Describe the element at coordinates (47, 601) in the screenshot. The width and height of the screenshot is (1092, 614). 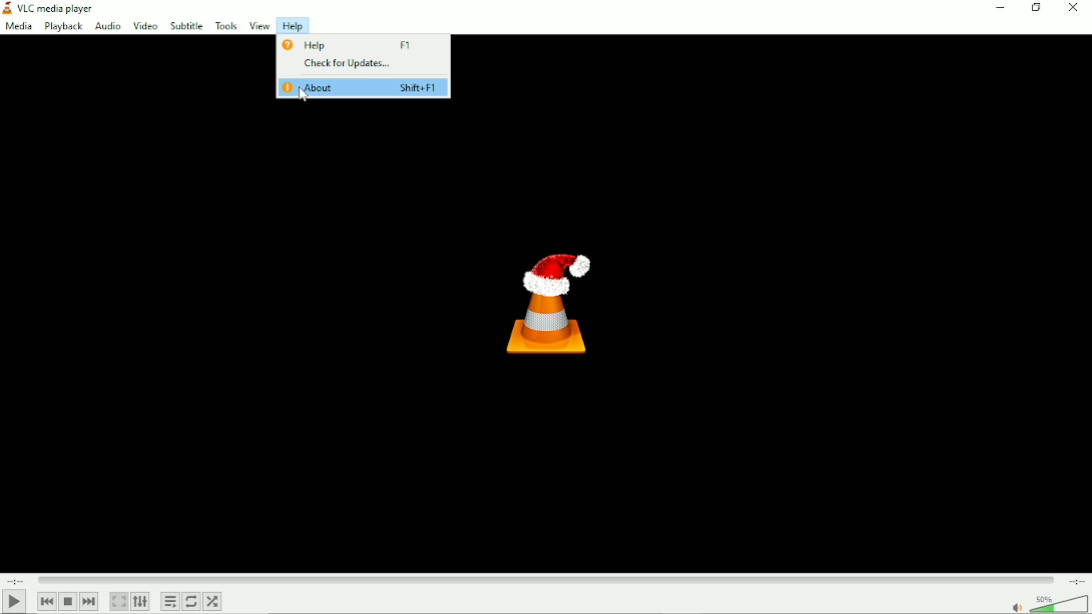
I see `Previous` at that location.